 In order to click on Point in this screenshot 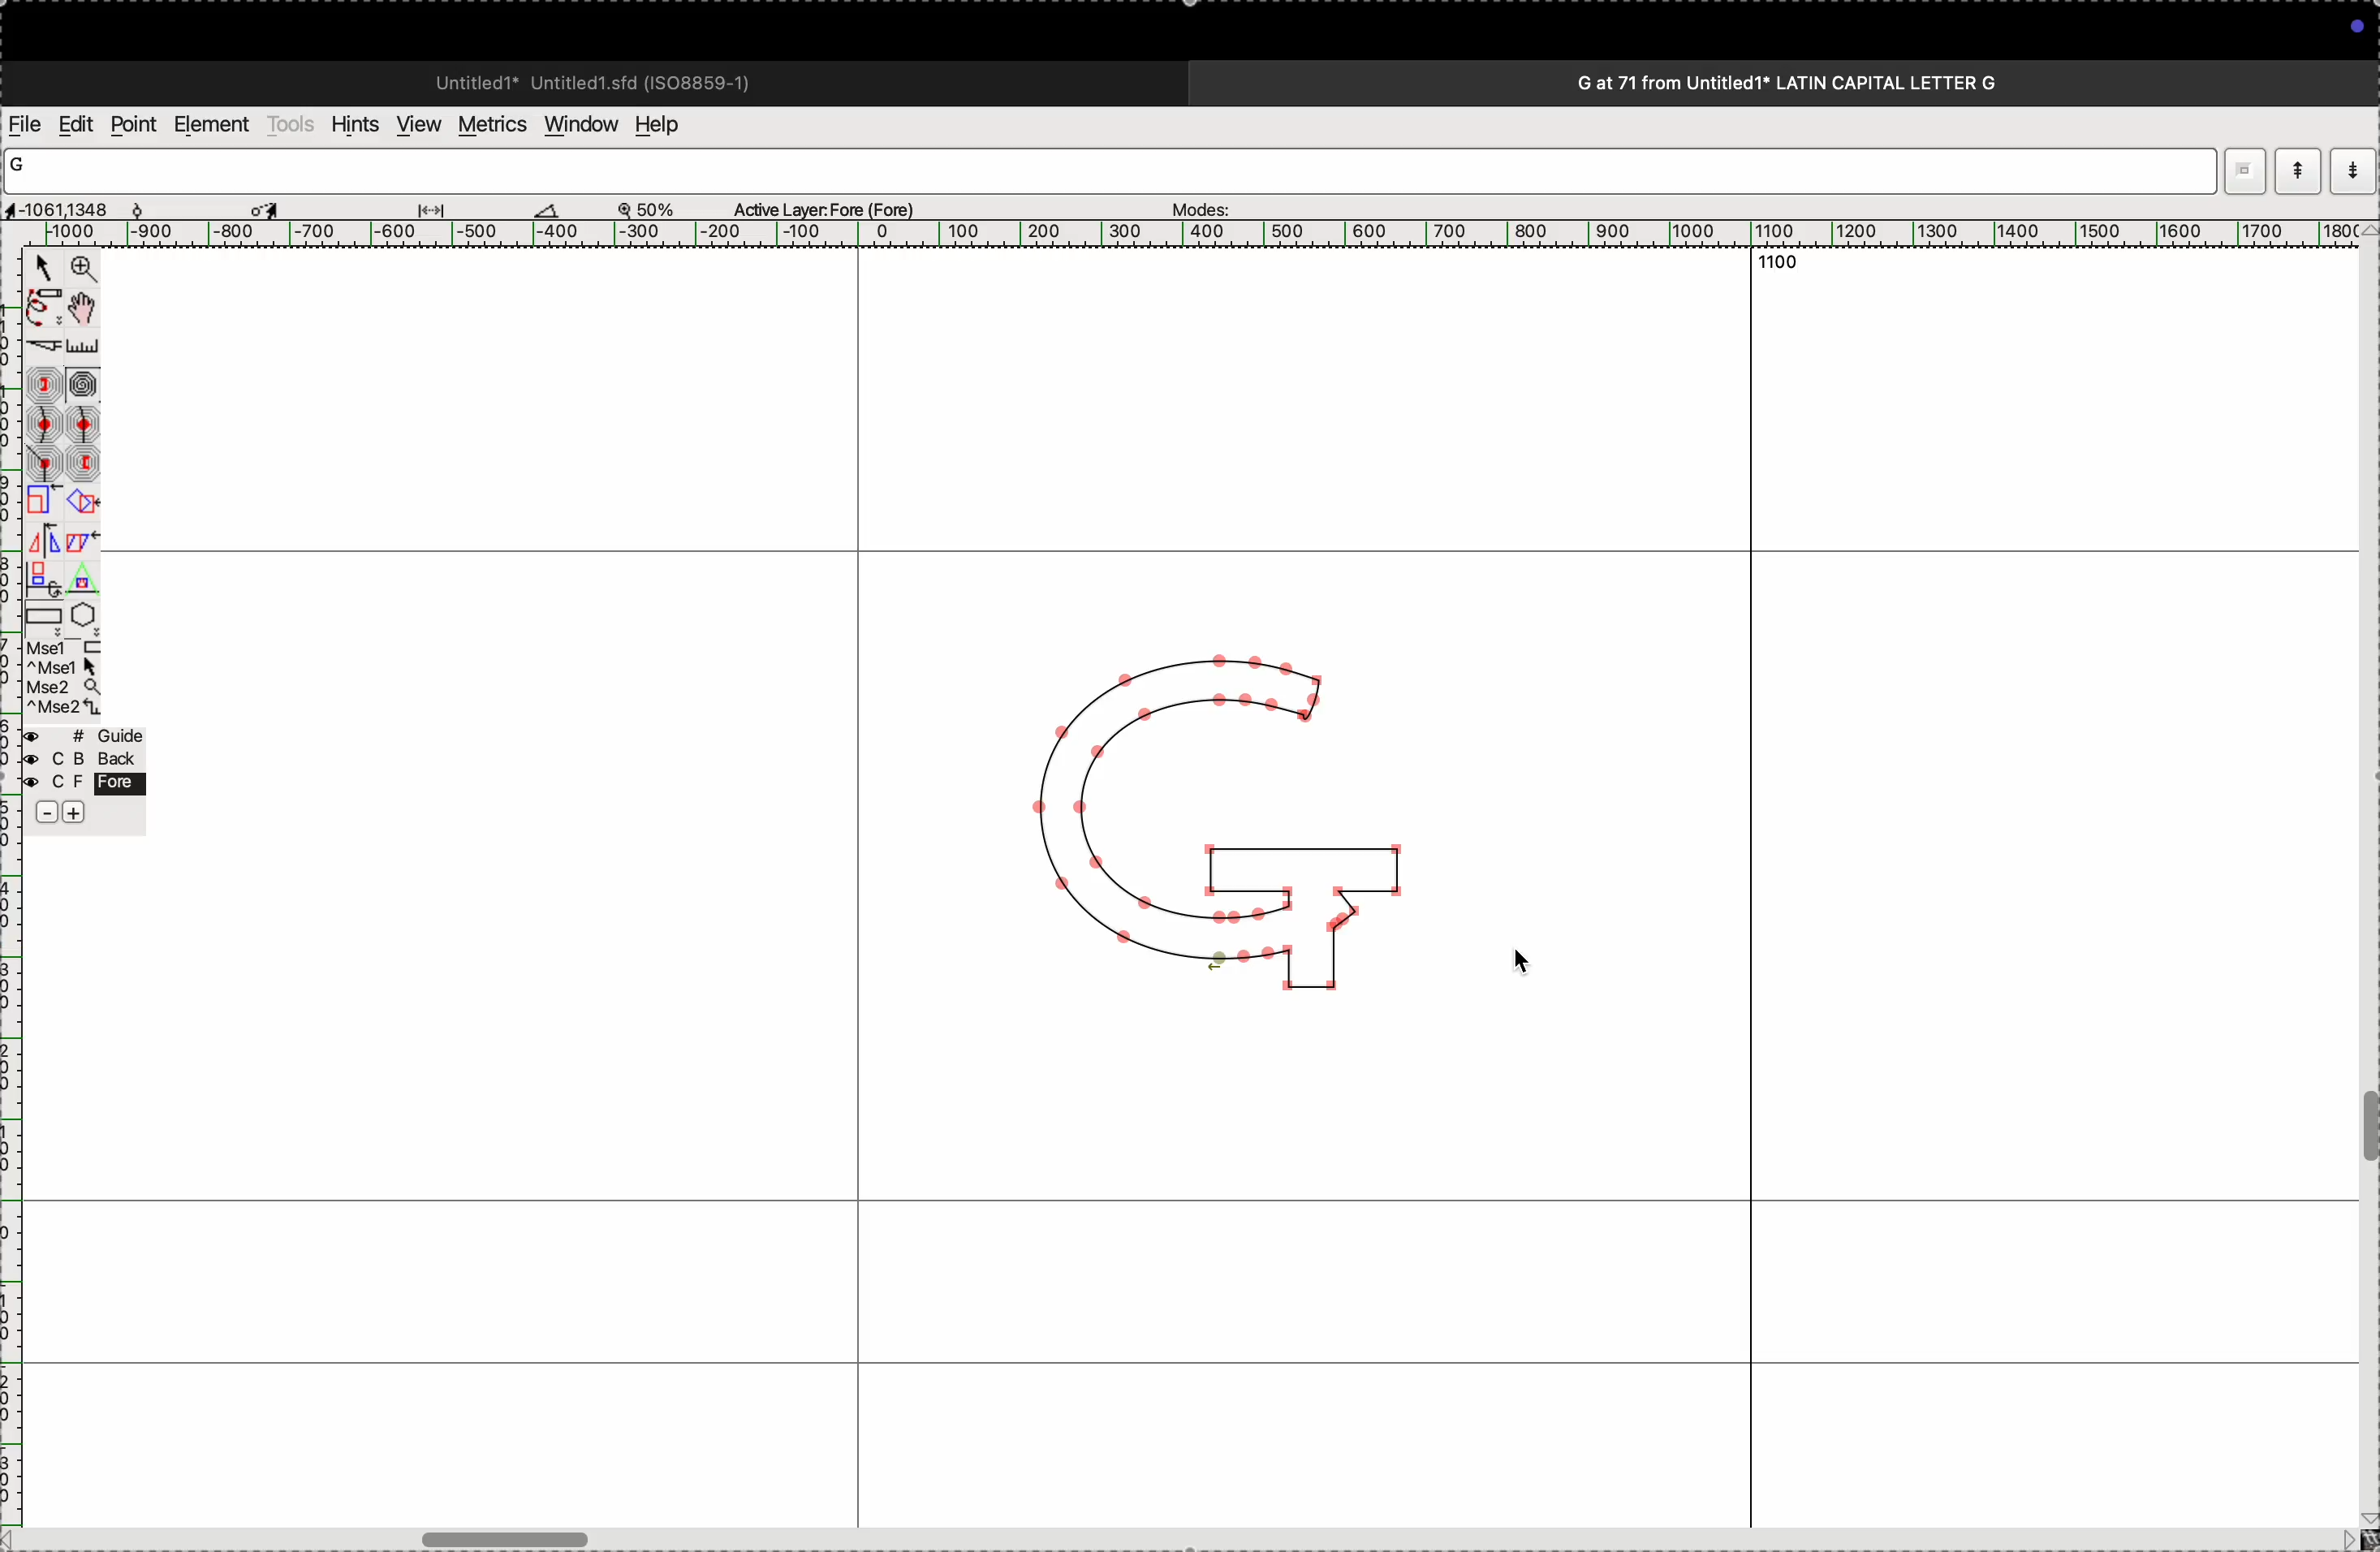, I will do `click(44, 269)`.